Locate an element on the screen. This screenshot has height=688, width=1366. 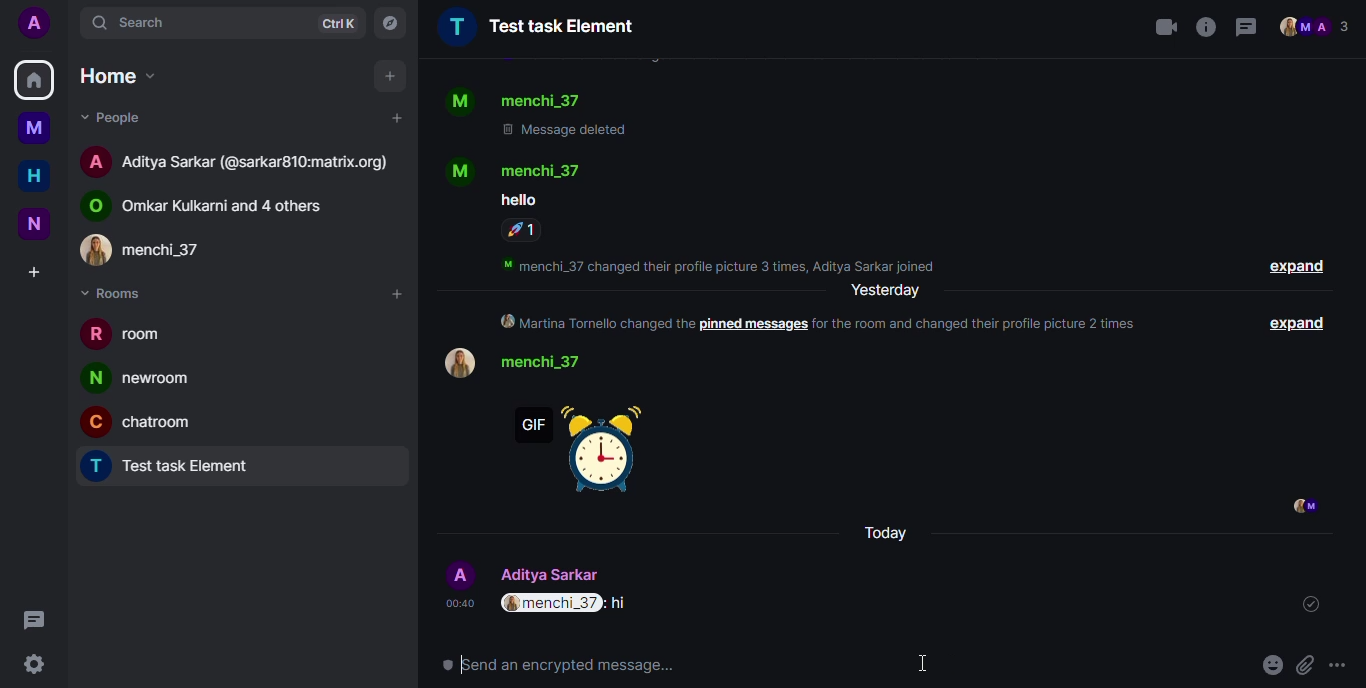
explore rooms is located at coordinates (389, 22).